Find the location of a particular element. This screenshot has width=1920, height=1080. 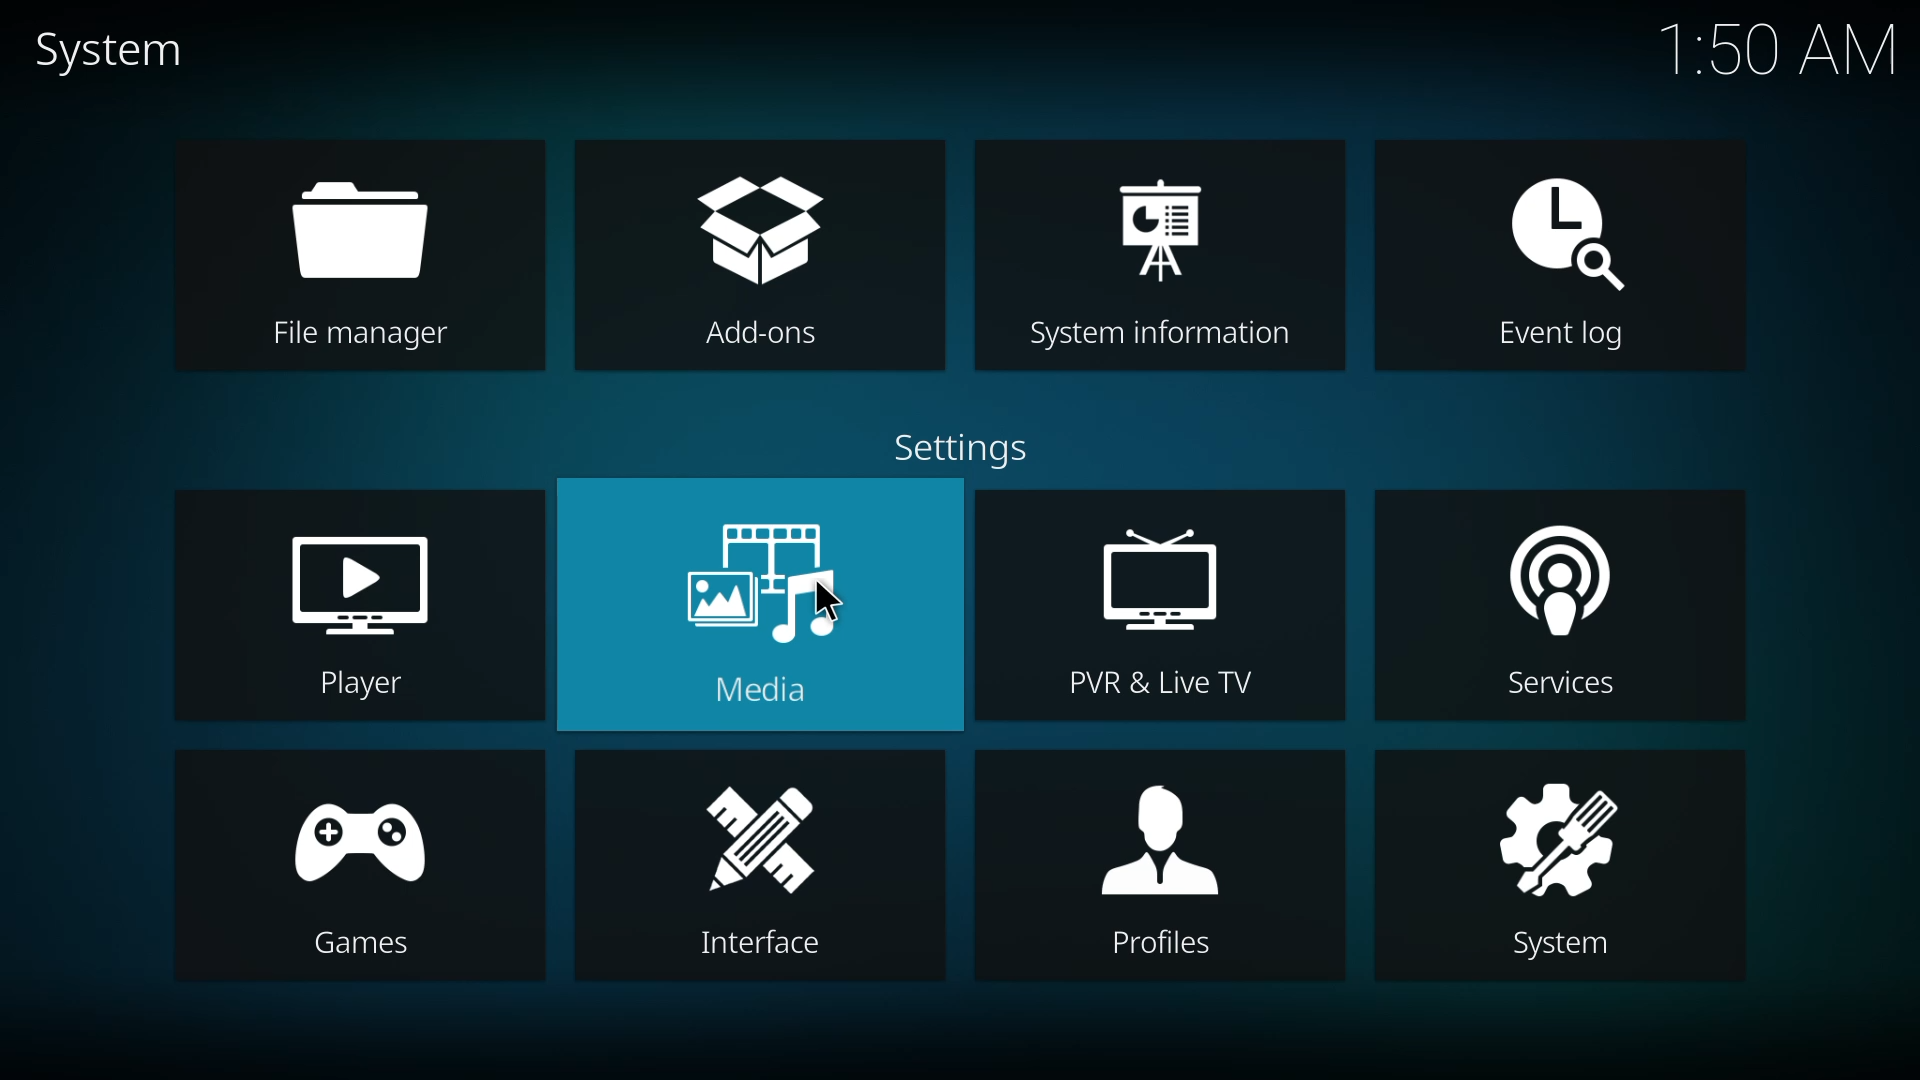

system is located at coordinates (111, 52).